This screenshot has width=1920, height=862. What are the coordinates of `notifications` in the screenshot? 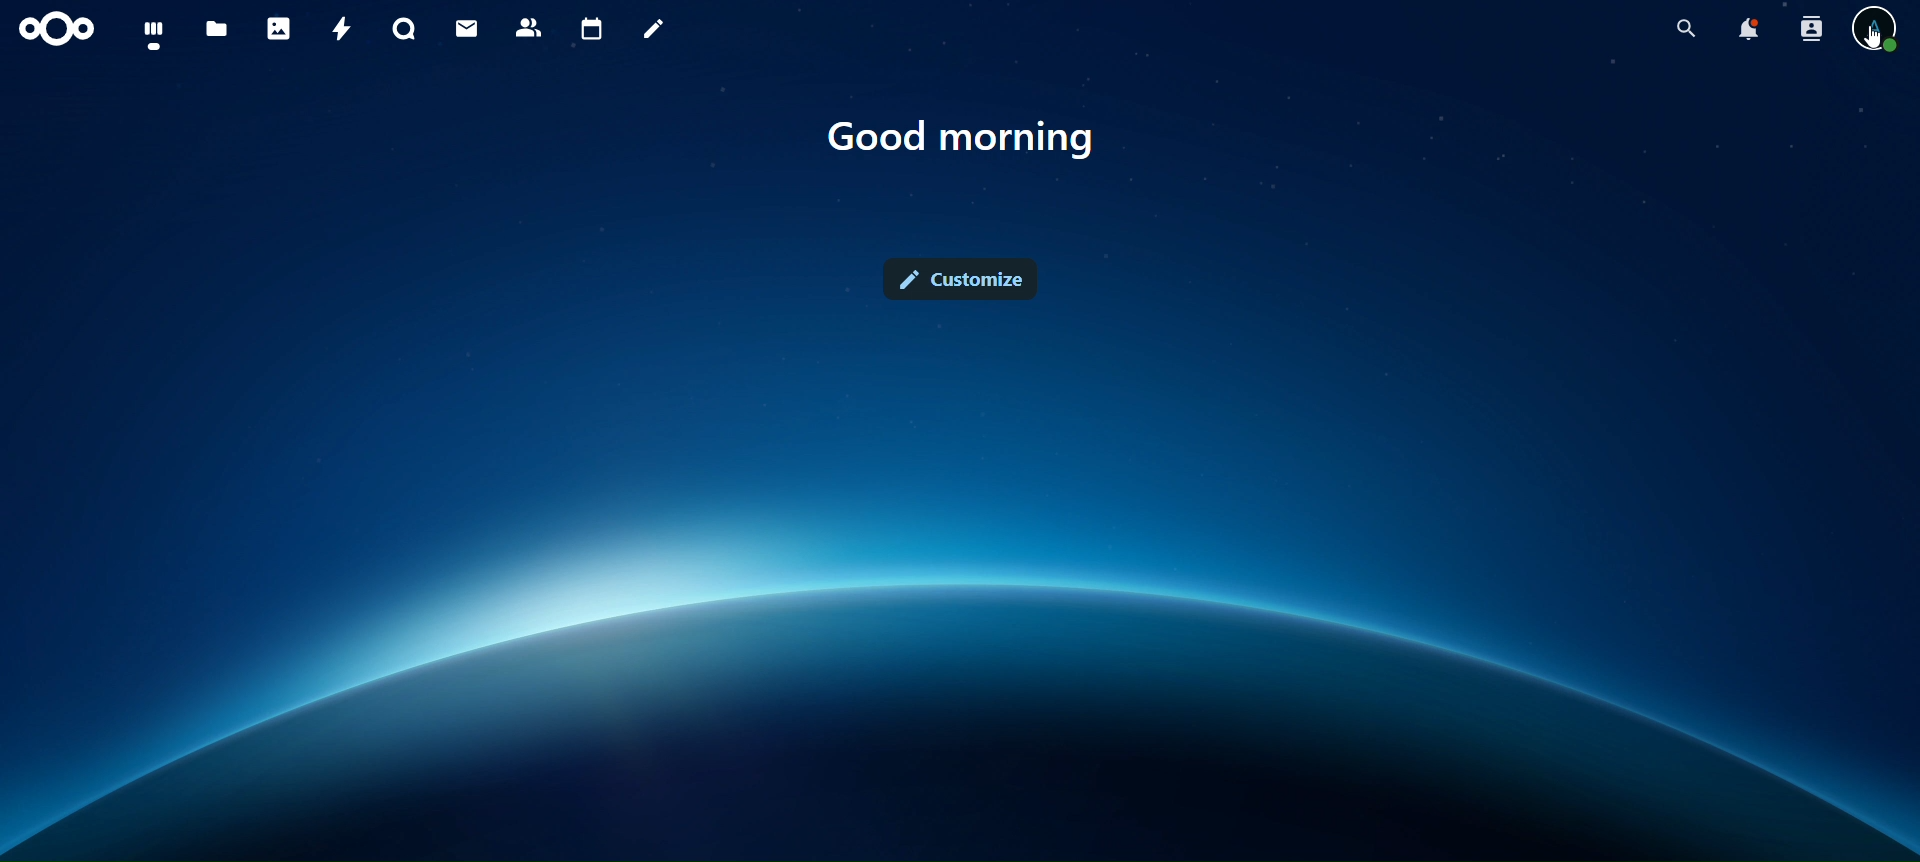 It's located at (1742, 30).